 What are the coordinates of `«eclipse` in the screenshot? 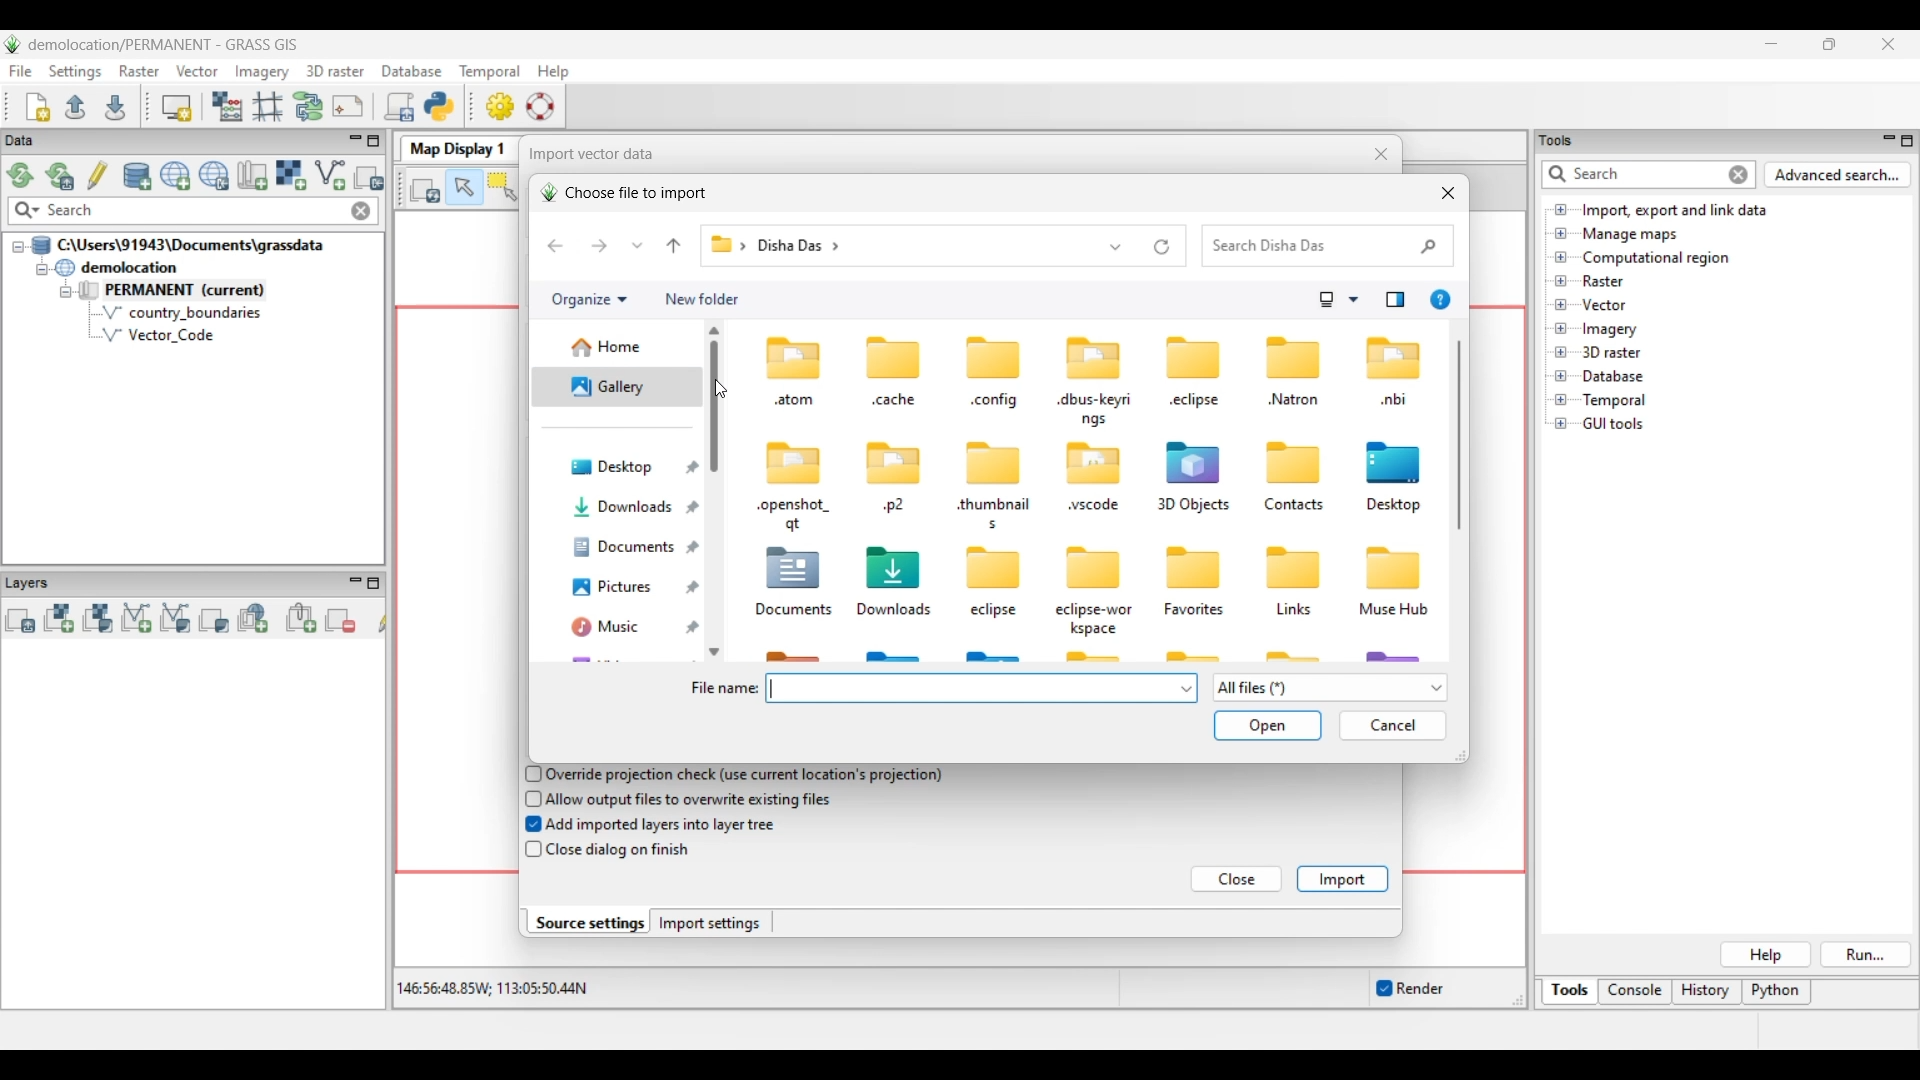 It's located at (1197, 403).